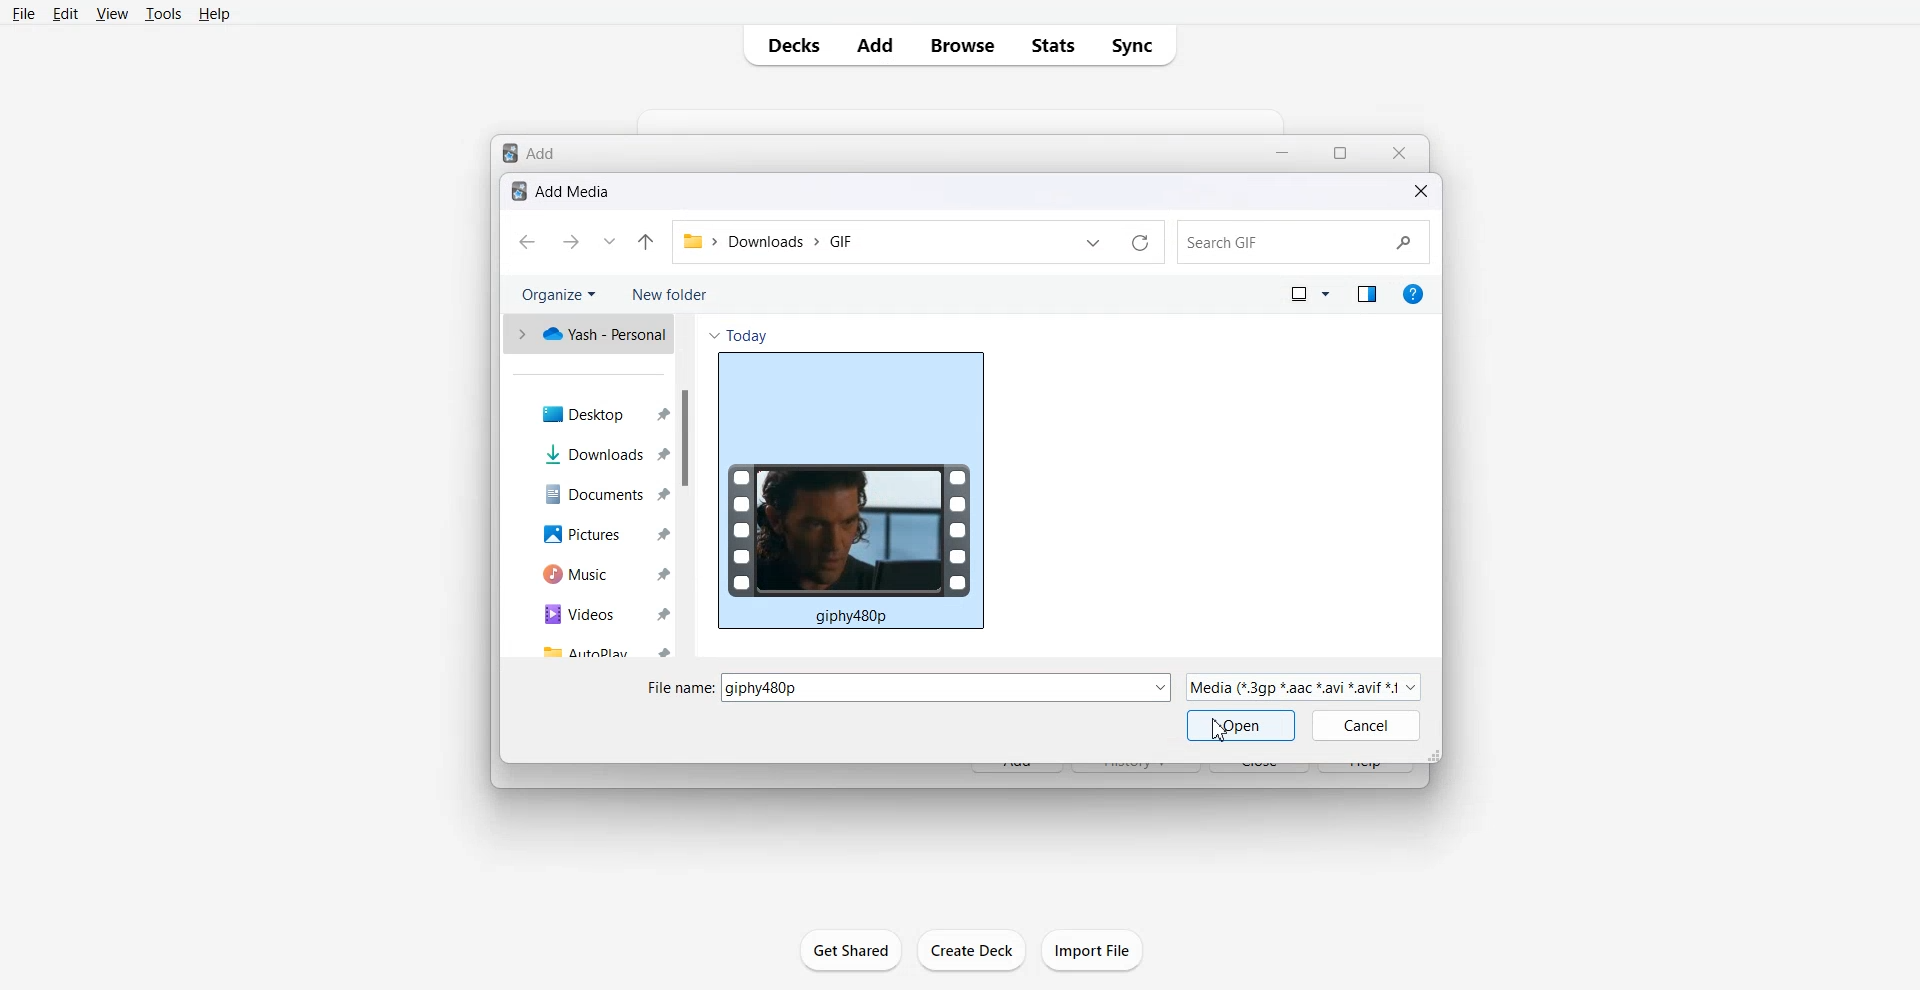 This screenshot has height=990, width=1920. Describe the element at coordinates (1366, 726) in the screenshot. I see `Cancel` at that location.